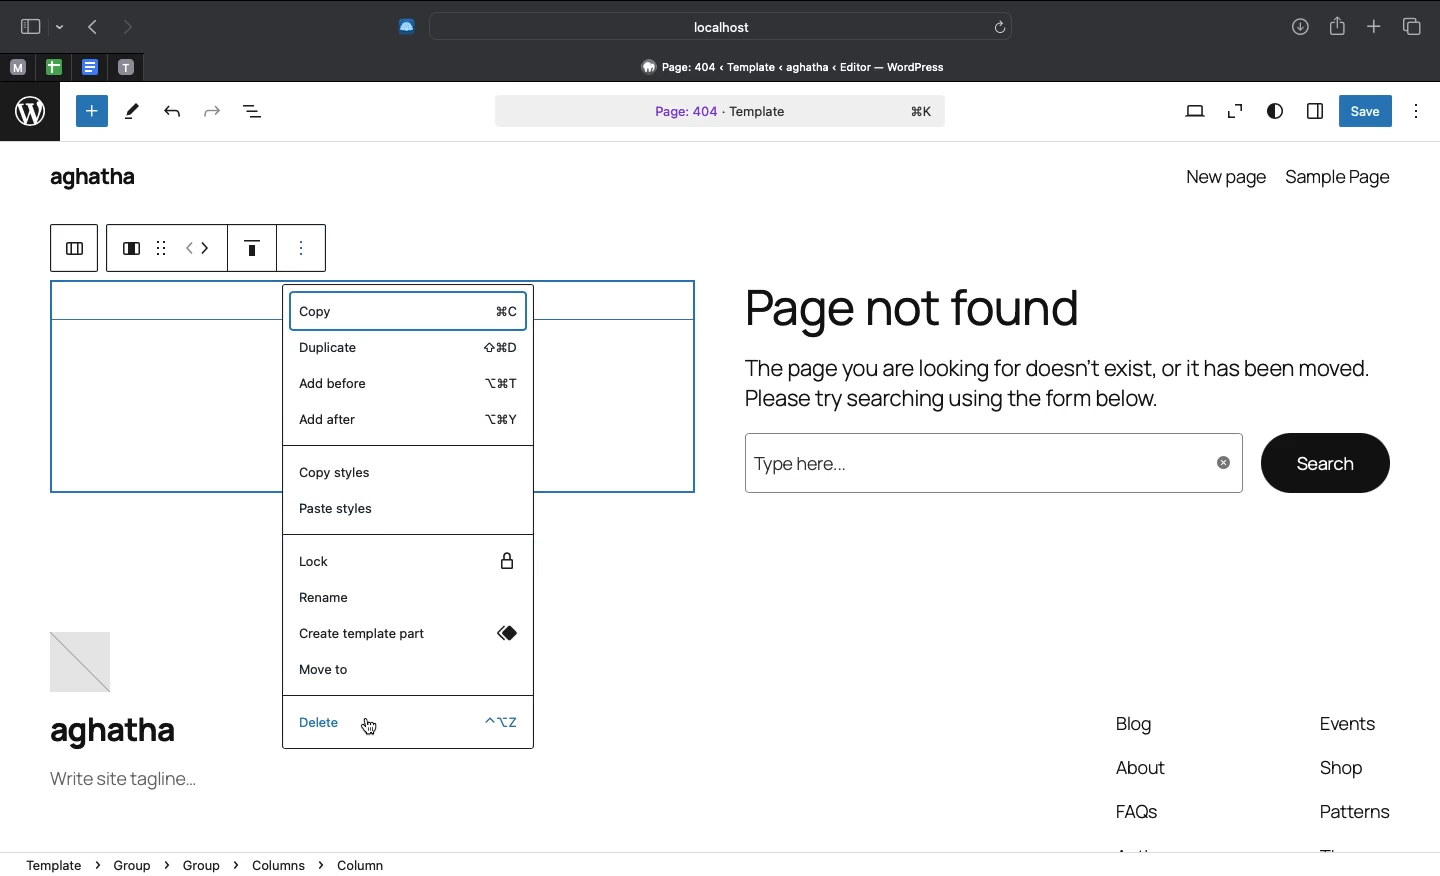  I want to click on View, so click(1194, 113).